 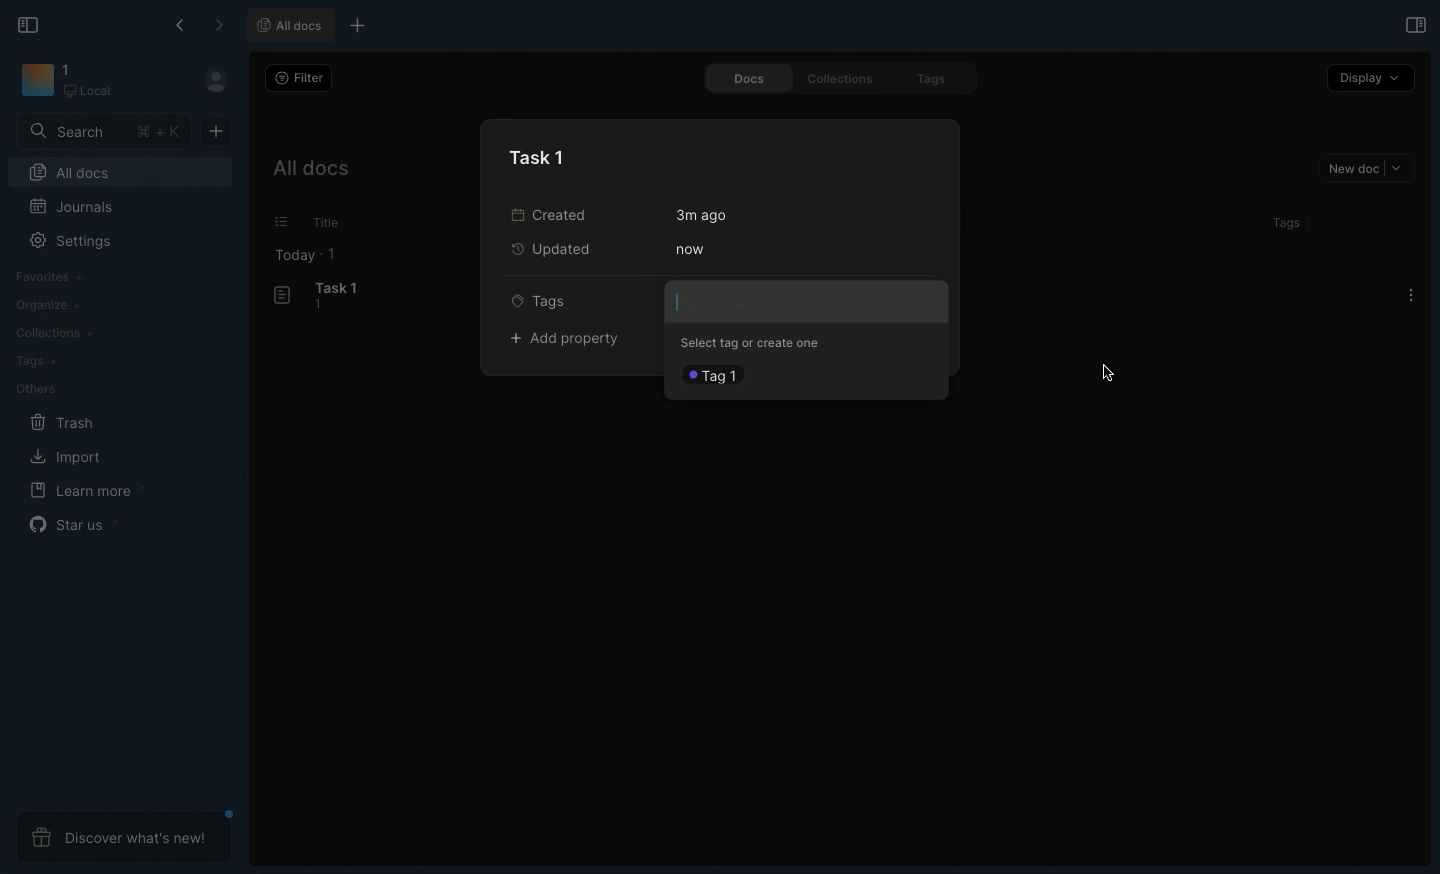 I want to click on New doc, so click(x=216, y=132).